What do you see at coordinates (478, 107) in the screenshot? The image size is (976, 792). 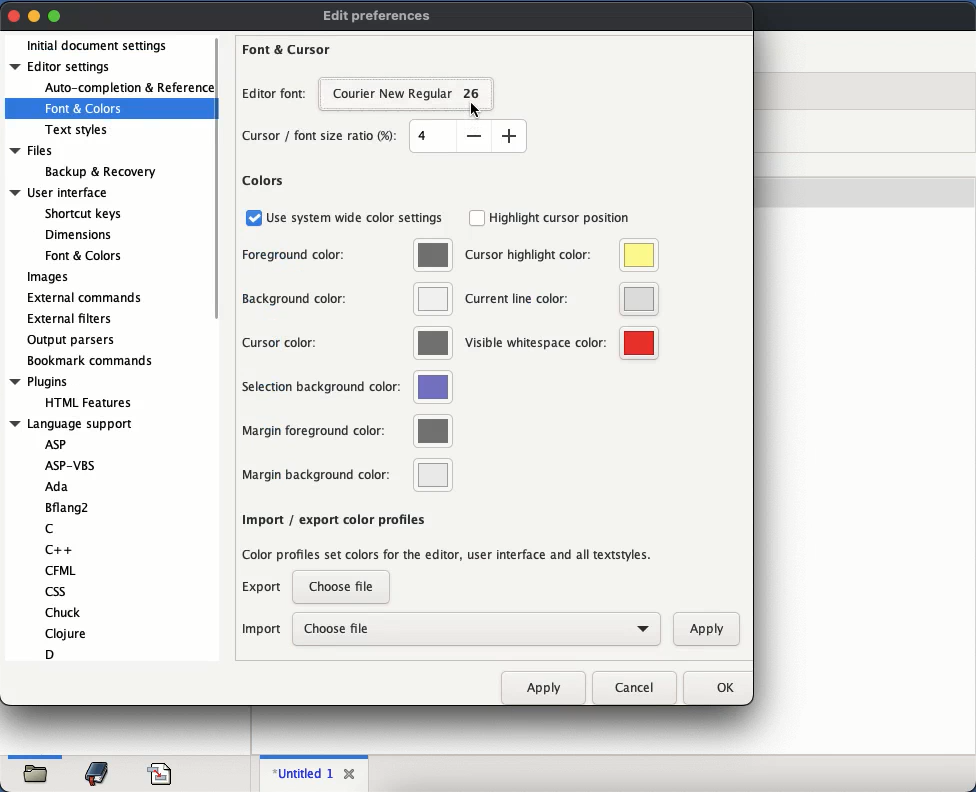 I see `cursor on courier new regular` at bounding box center [478, 107].